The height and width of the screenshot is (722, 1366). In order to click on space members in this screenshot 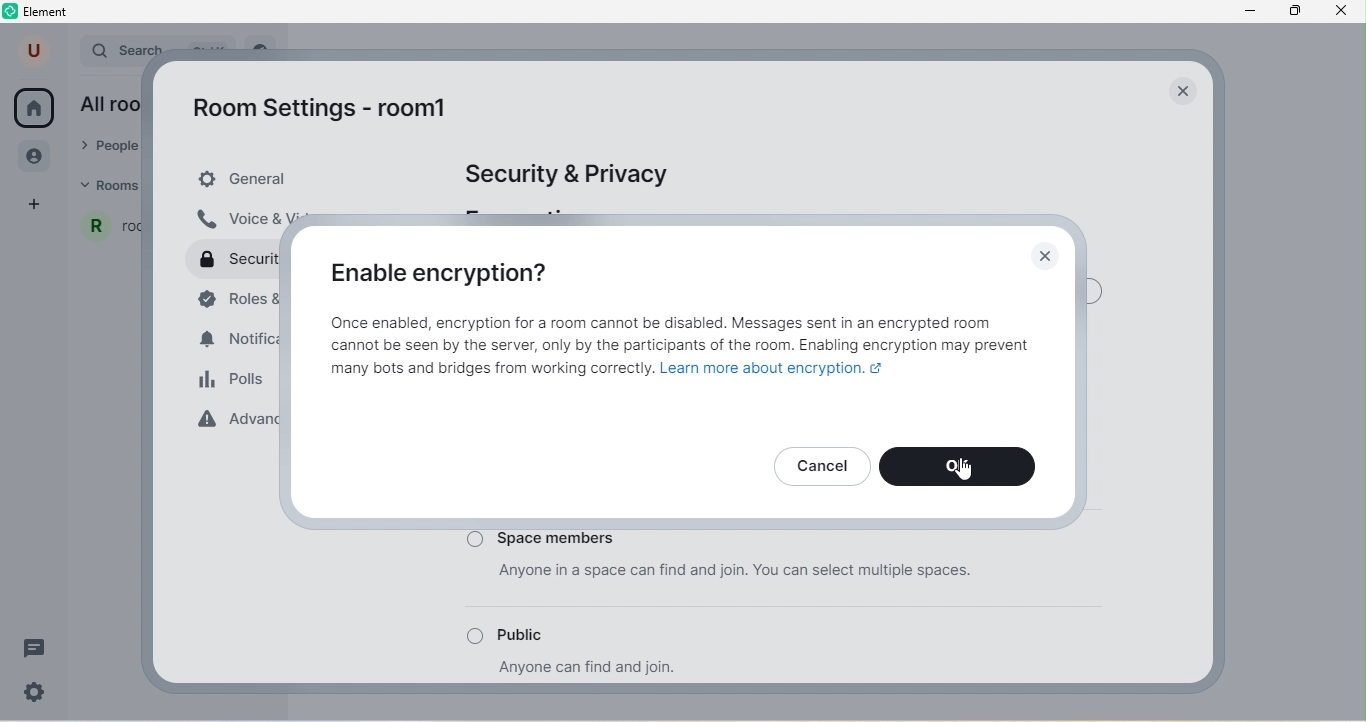, I will do `click(628, 538)`.